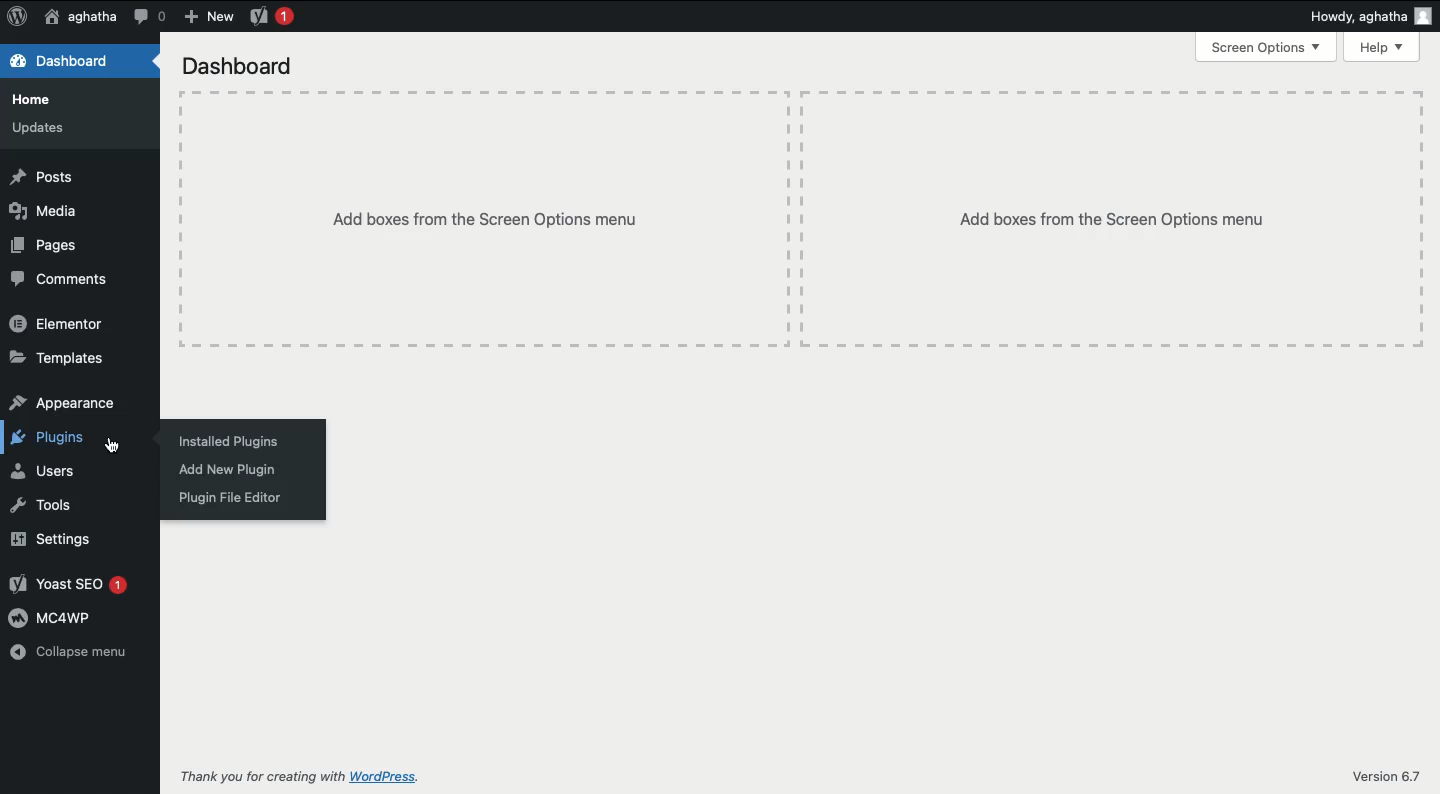  What do you see at coordinates (298, 778) in the screenshot?
I see `Thank you for creating with WordPress` at bounding box center [298, 778].